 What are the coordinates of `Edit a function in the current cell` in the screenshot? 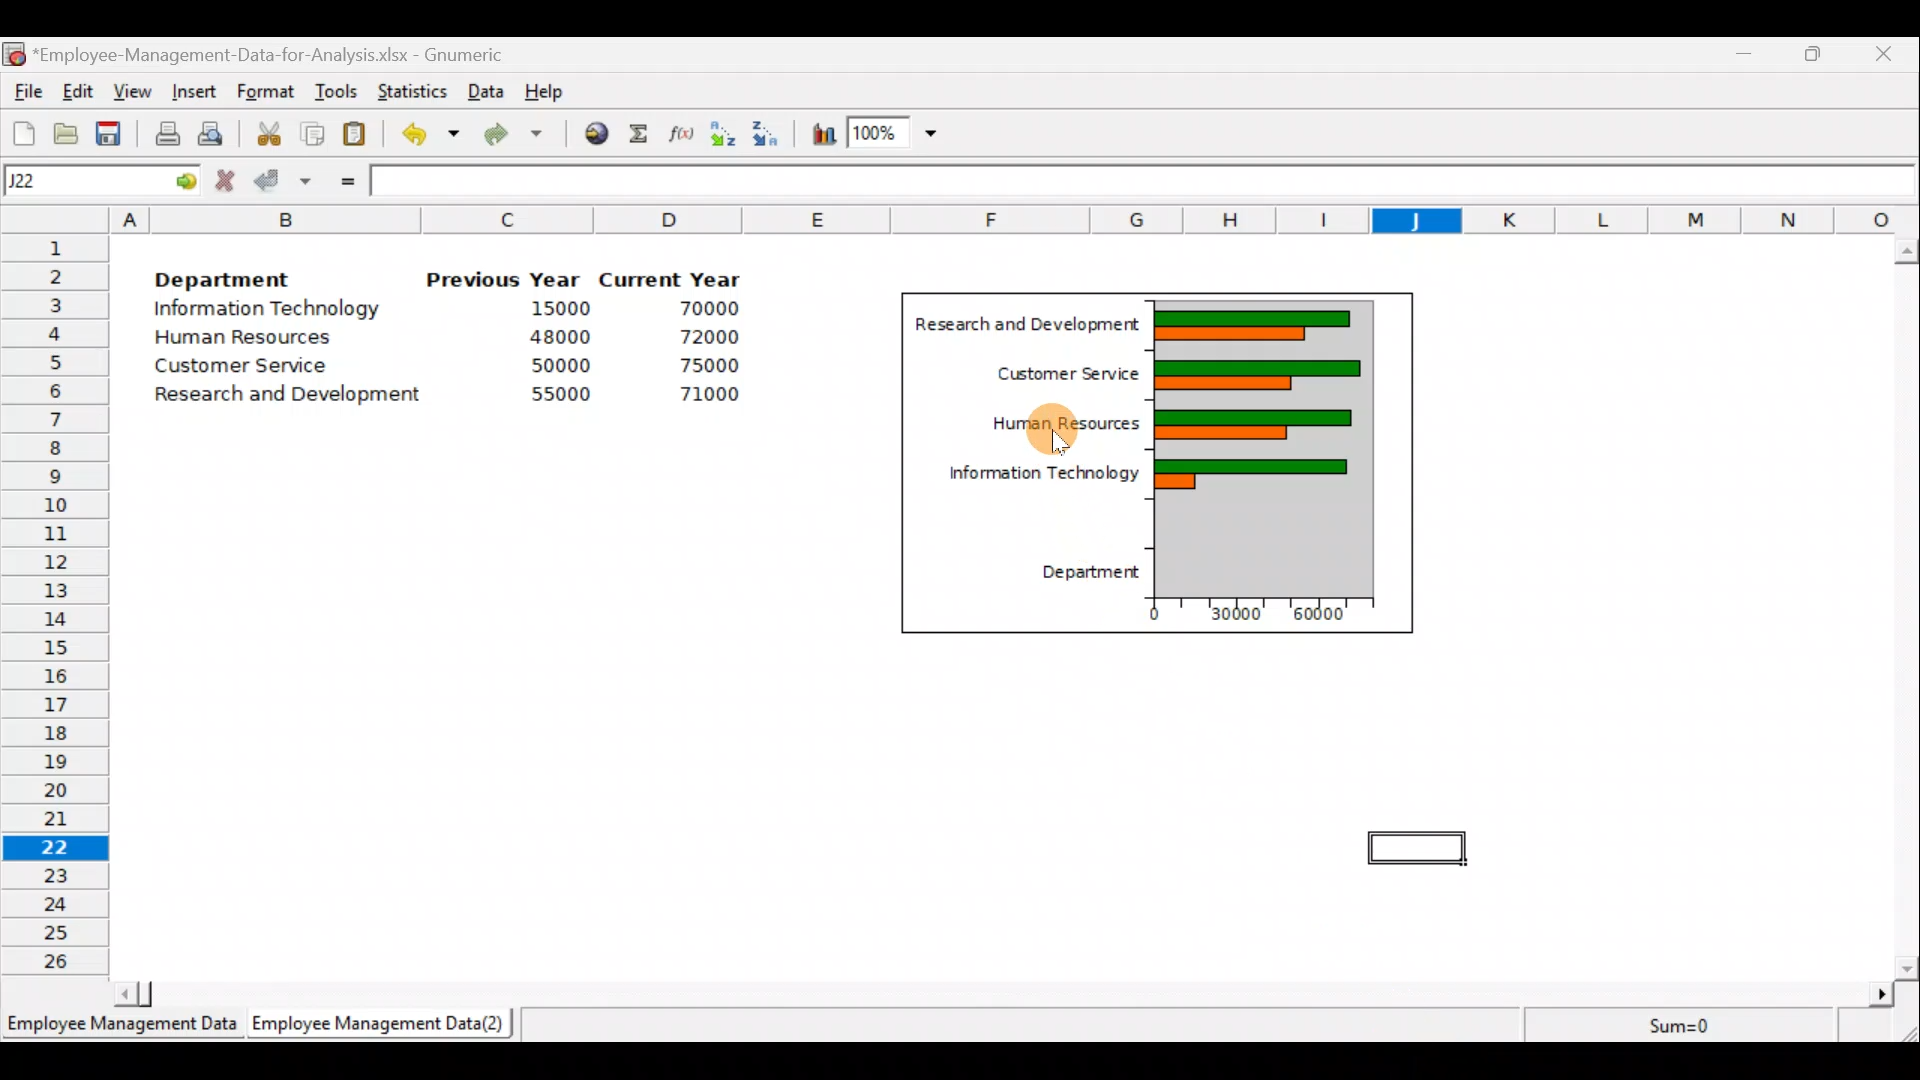 It's located at (683, 135).